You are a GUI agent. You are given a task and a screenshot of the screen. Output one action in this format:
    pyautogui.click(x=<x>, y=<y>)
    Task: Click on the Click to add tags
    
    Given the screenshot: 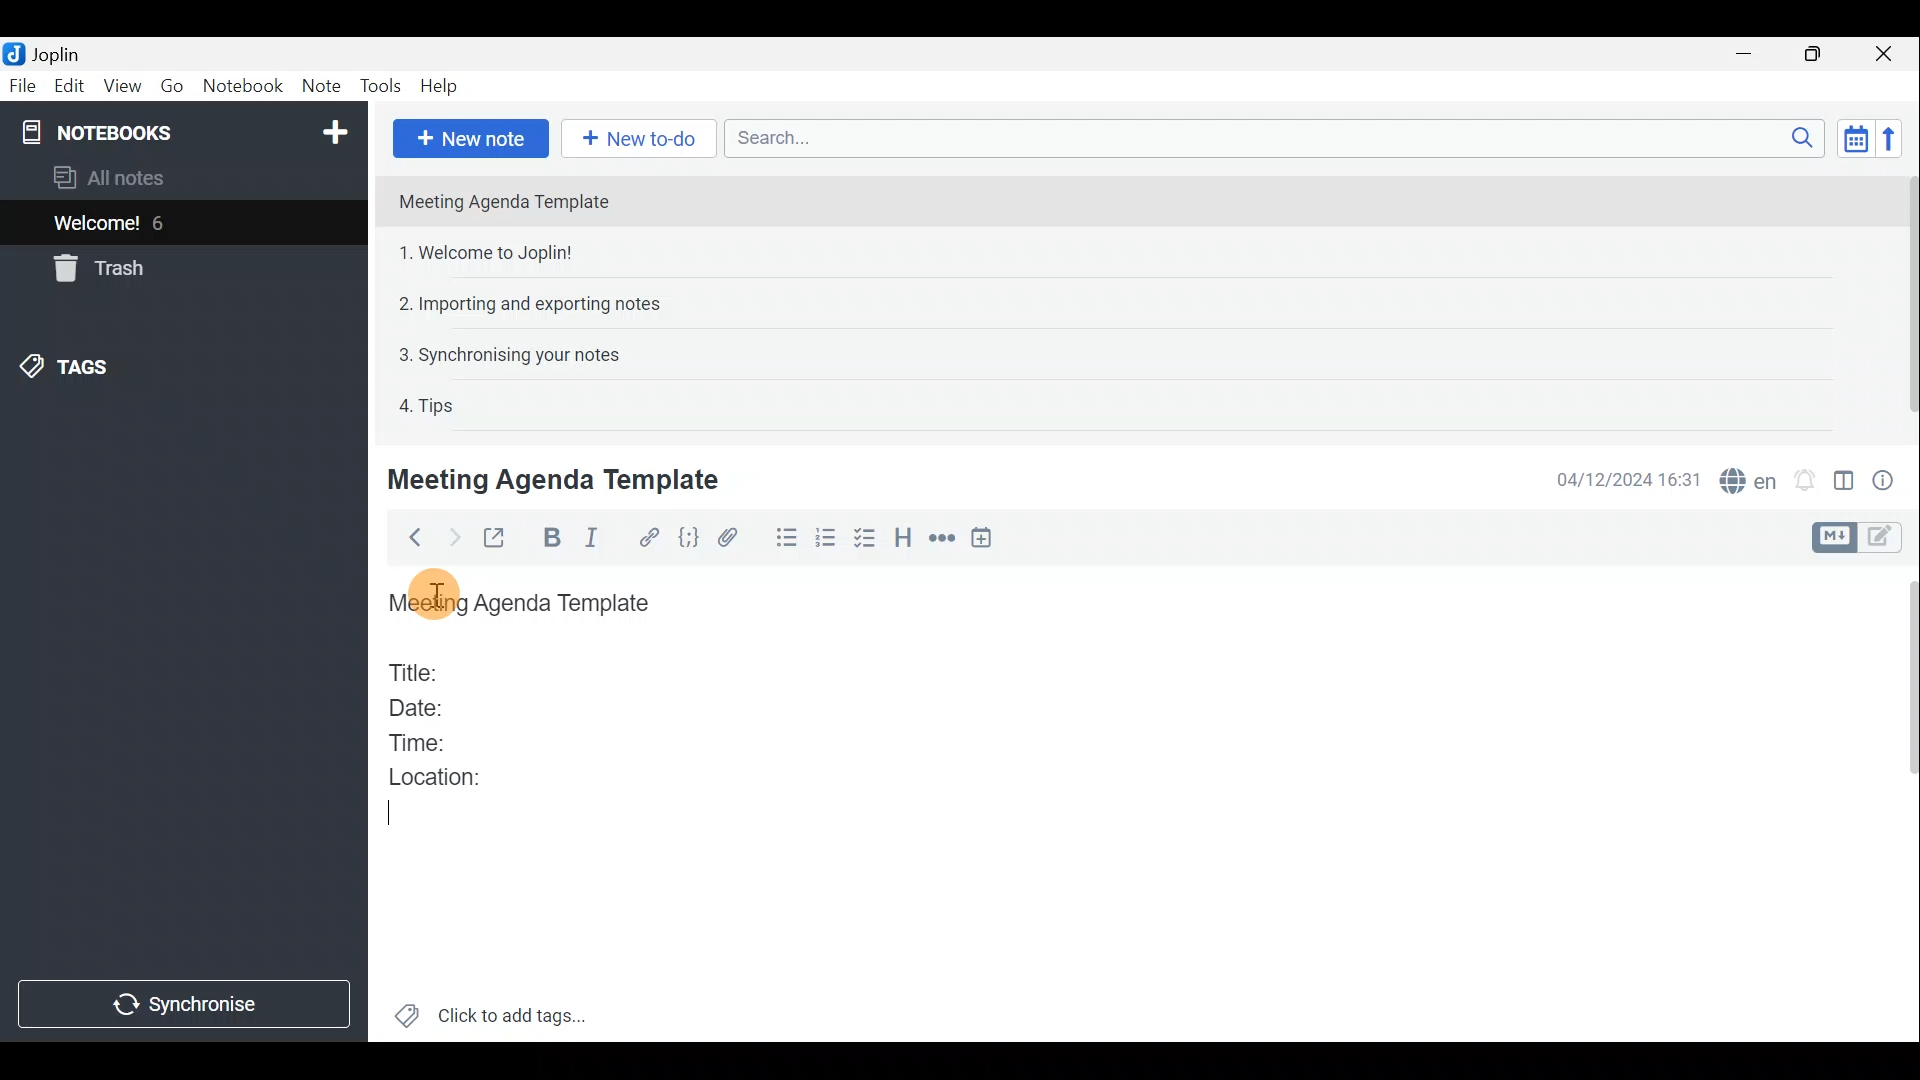 What is the action you would take?
    pyautogui.click(x=518, y=1011)
    